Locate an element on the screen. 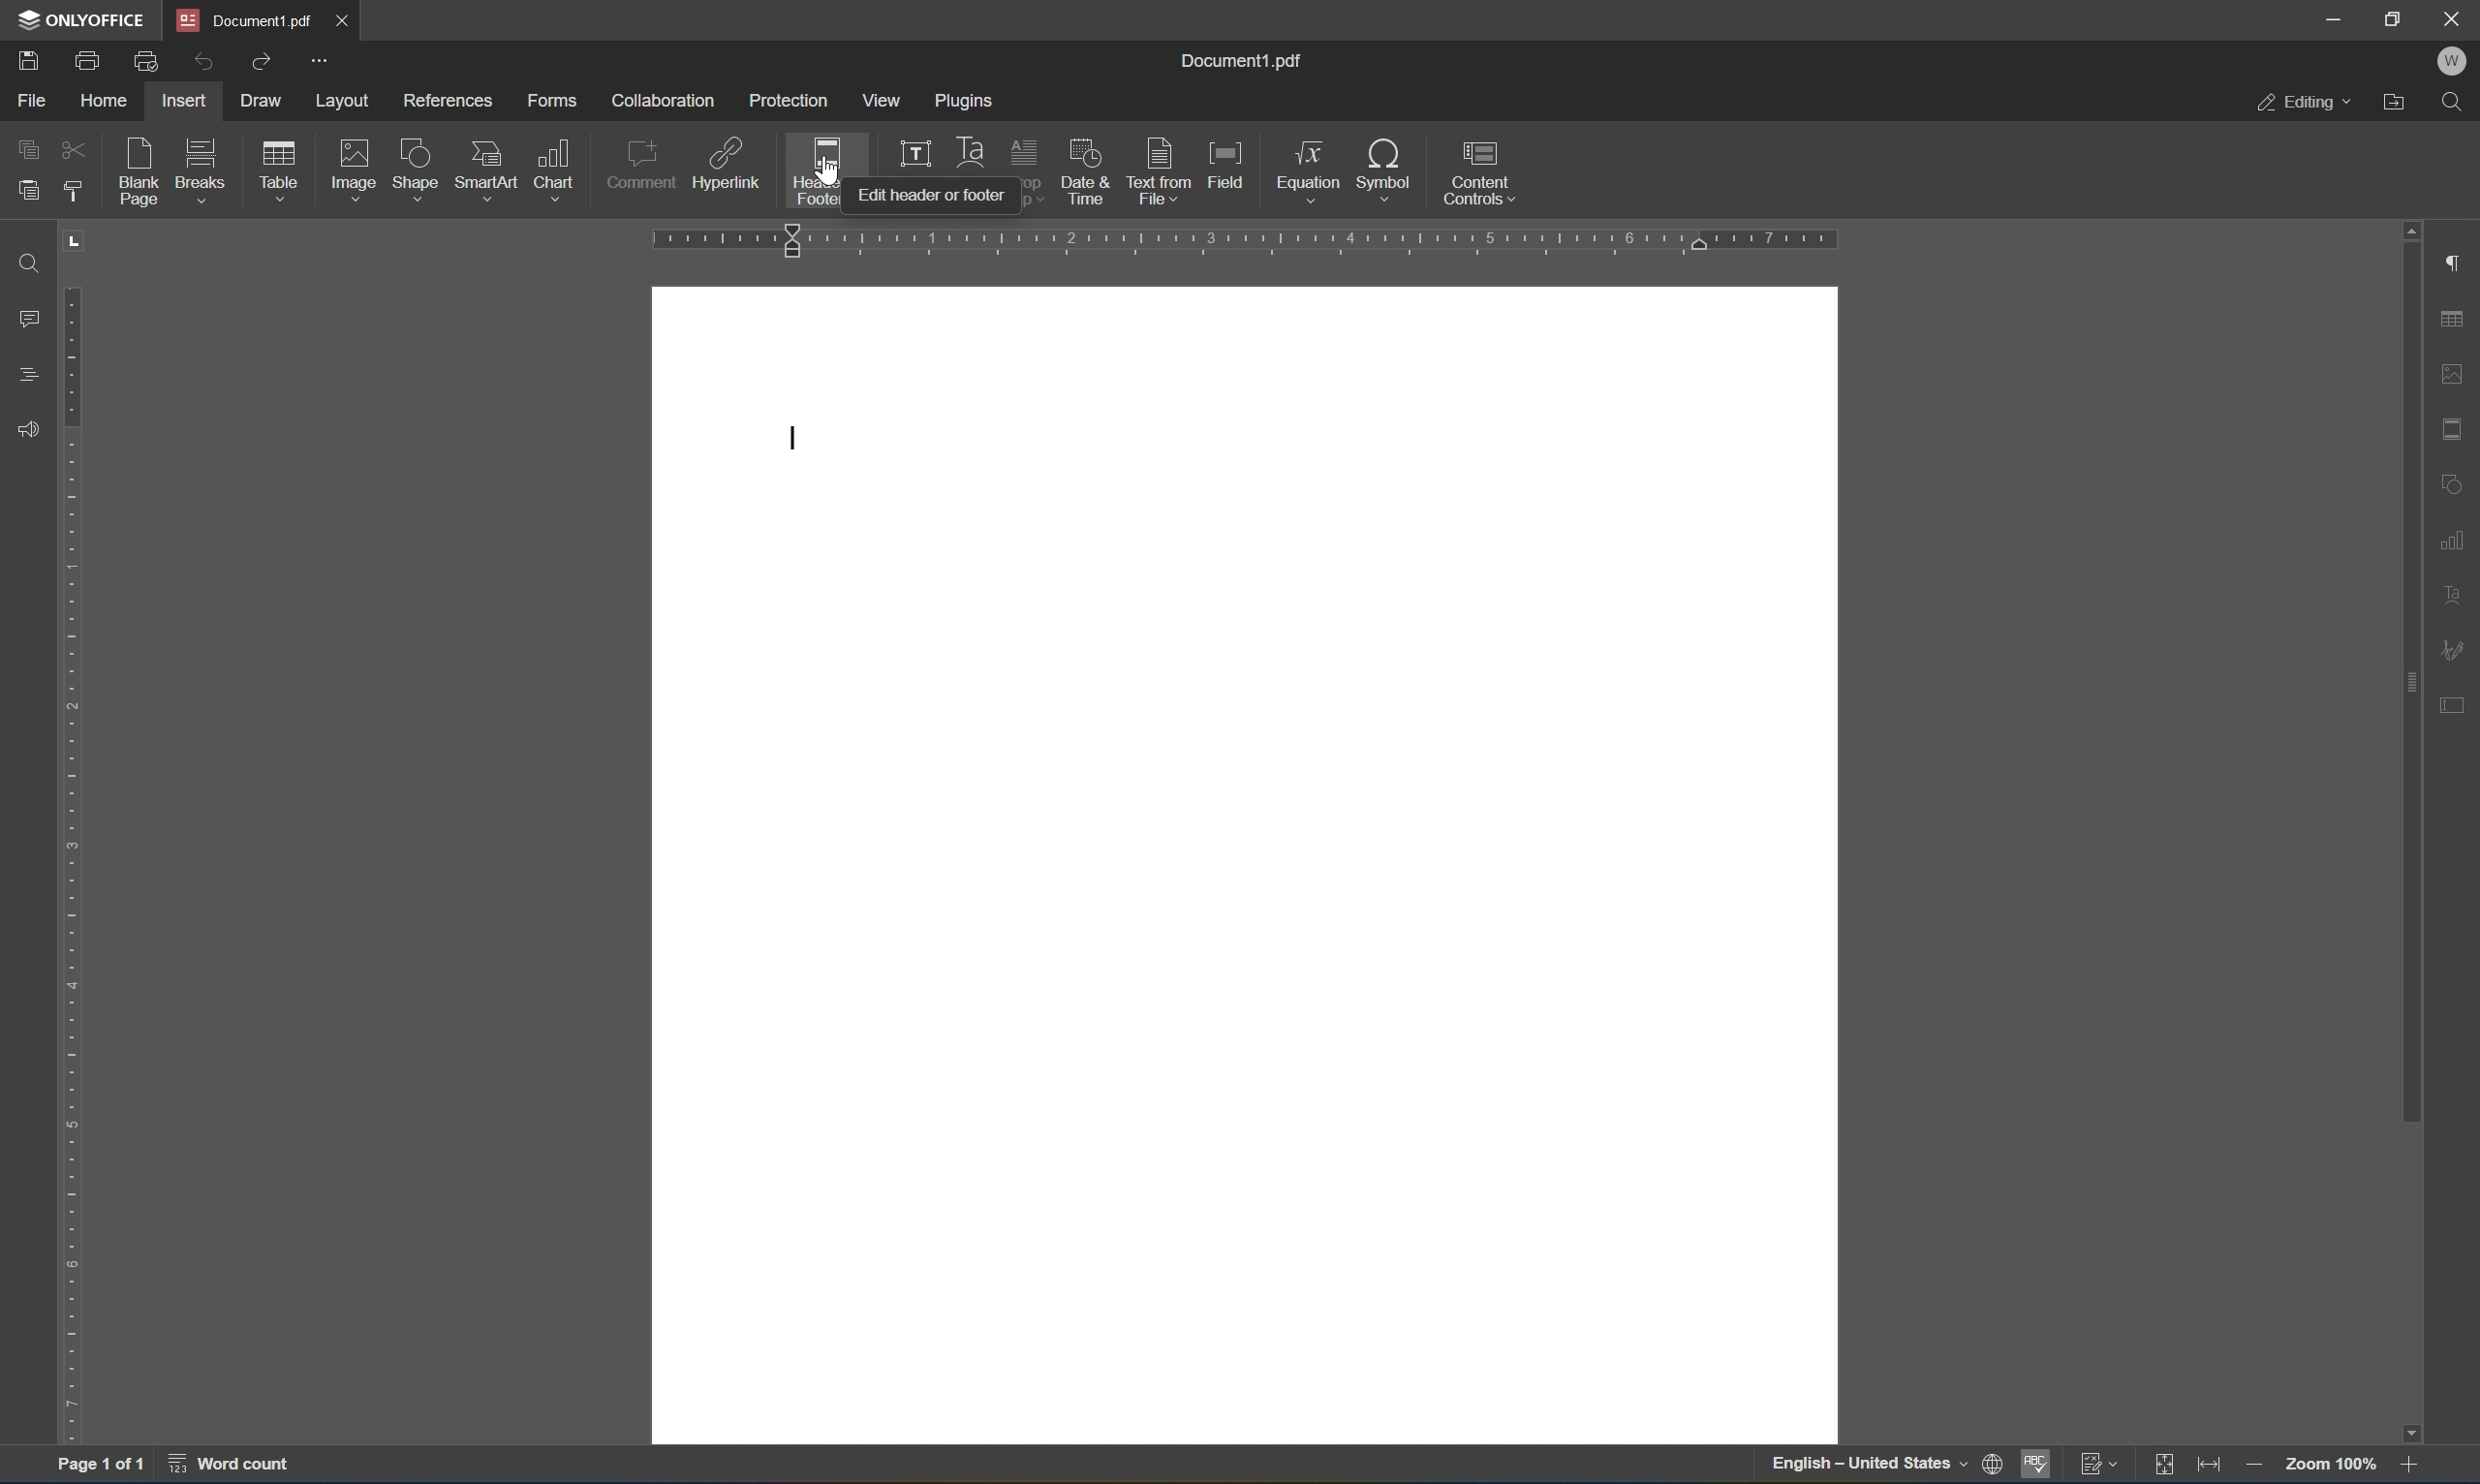 This screenshot has height=1484, width=2480. quick print is located at coordinates (146, 64).